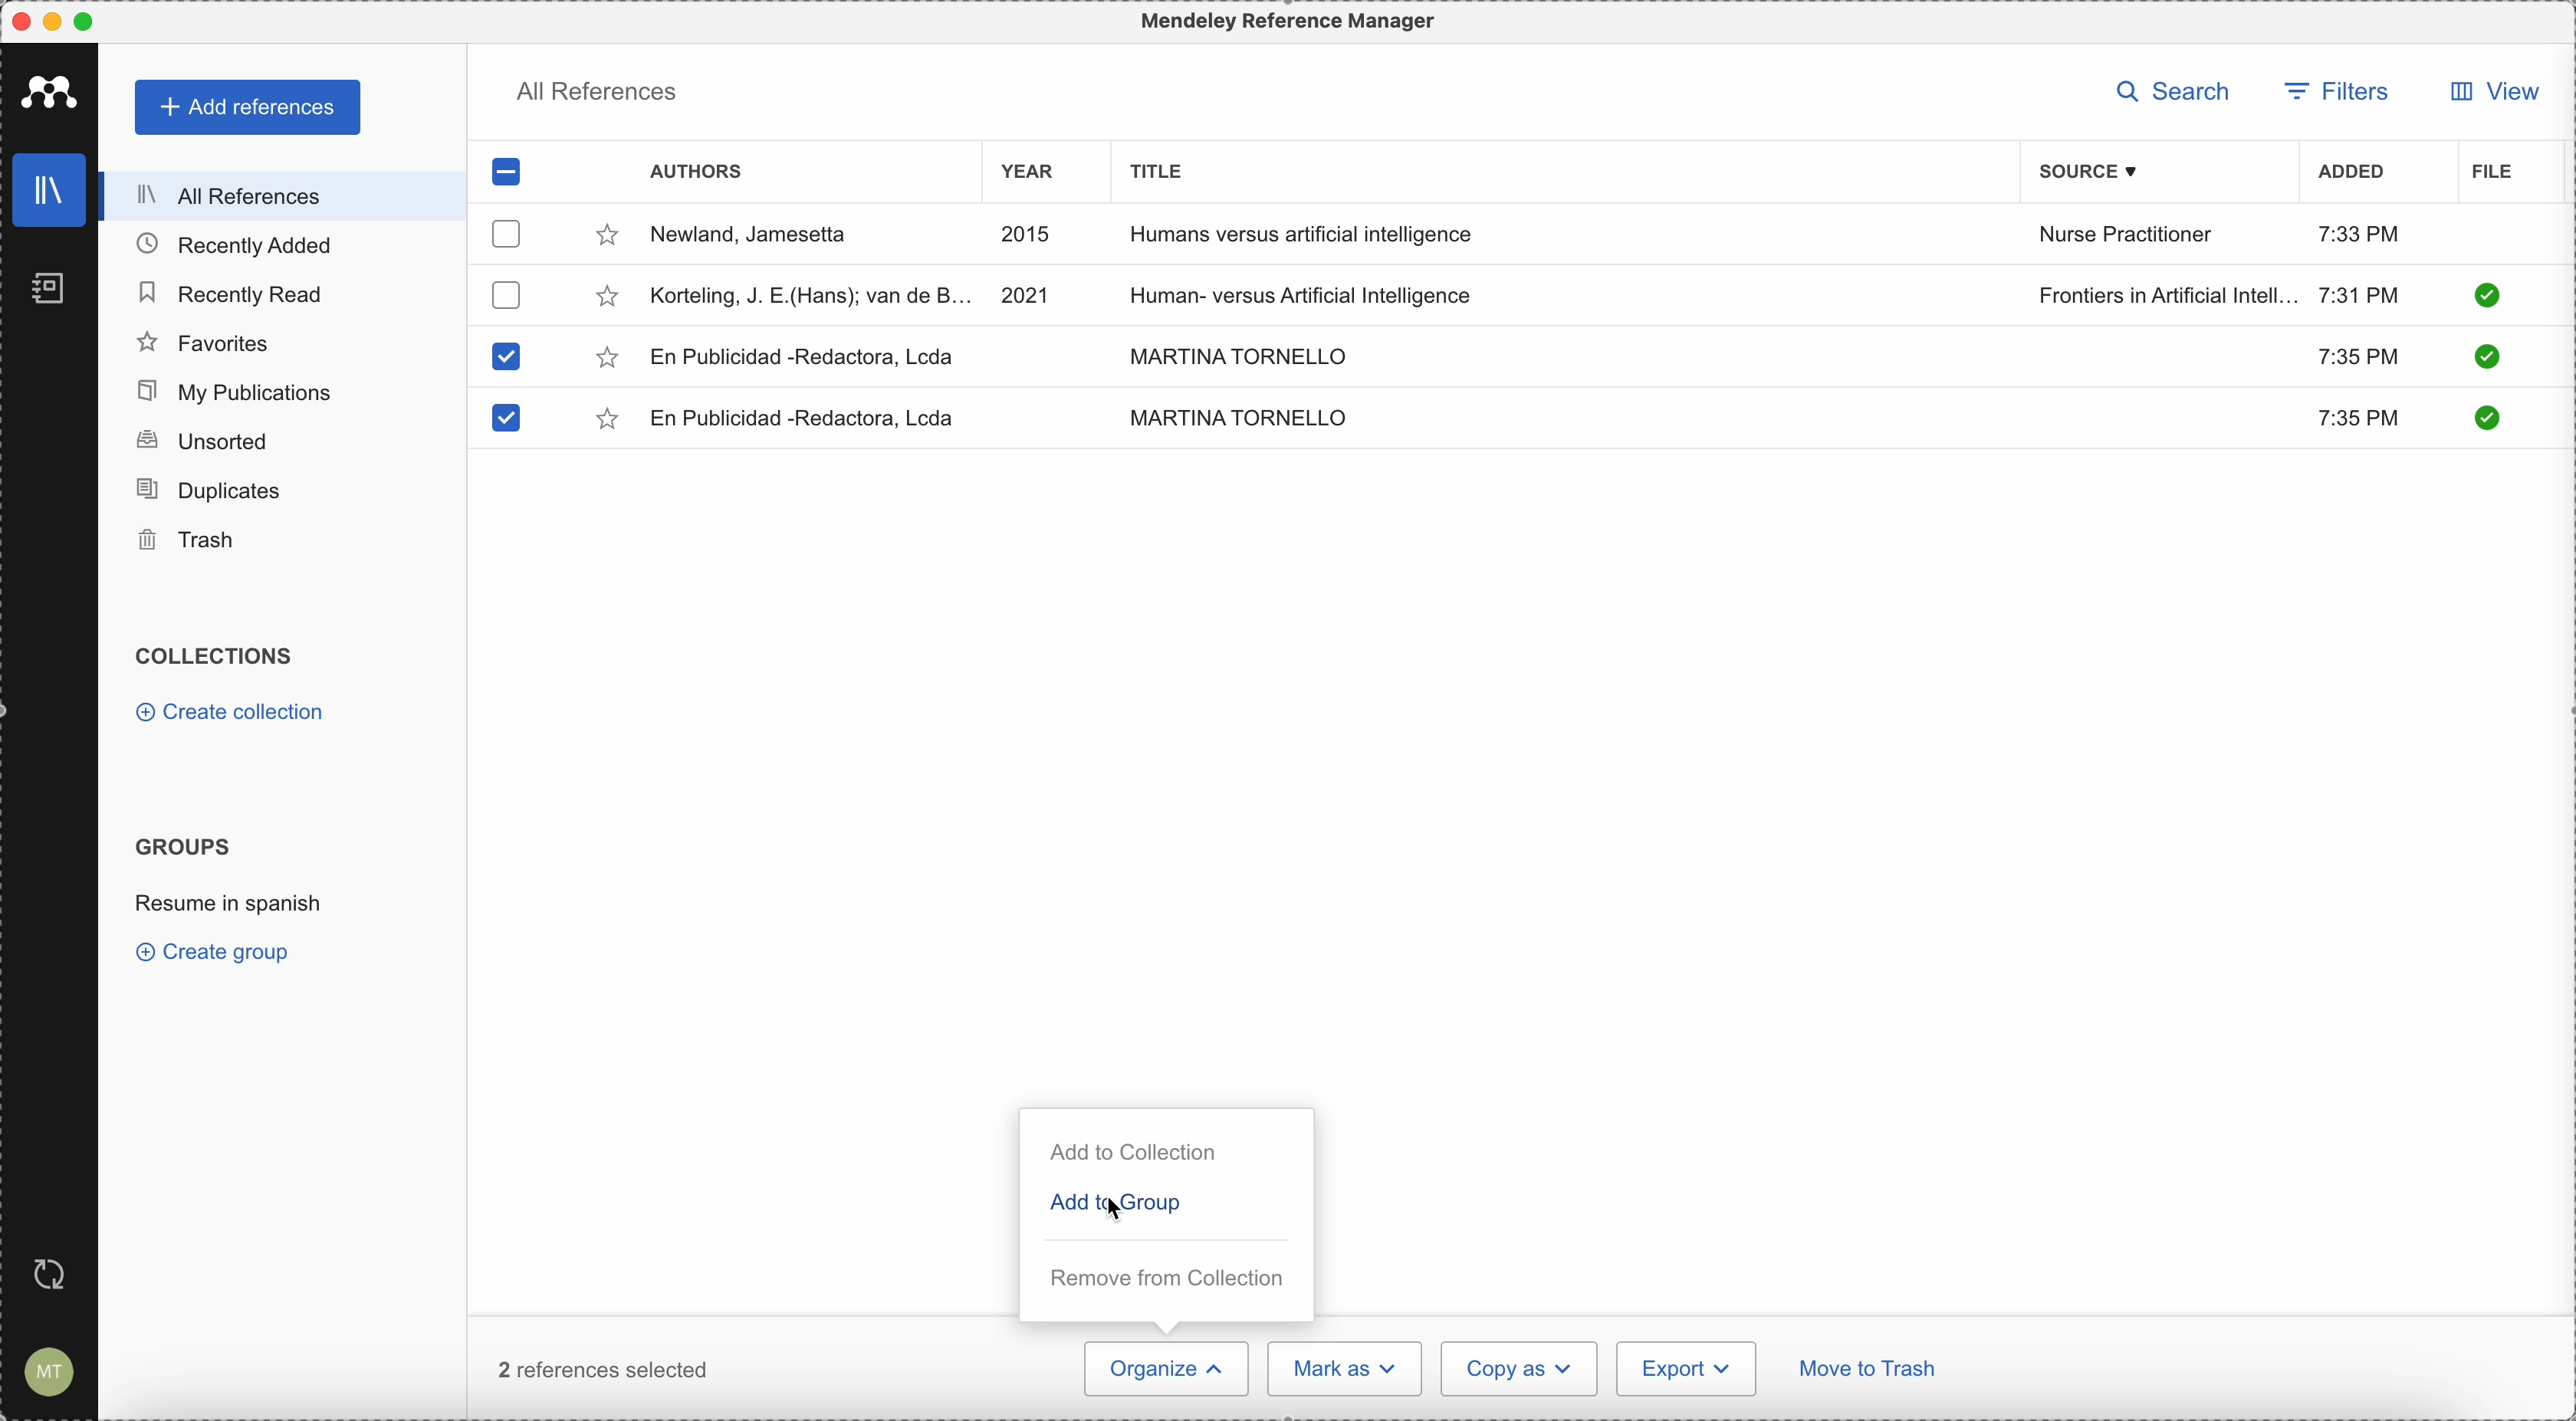  I want to click on recently read, so click(229, 290).